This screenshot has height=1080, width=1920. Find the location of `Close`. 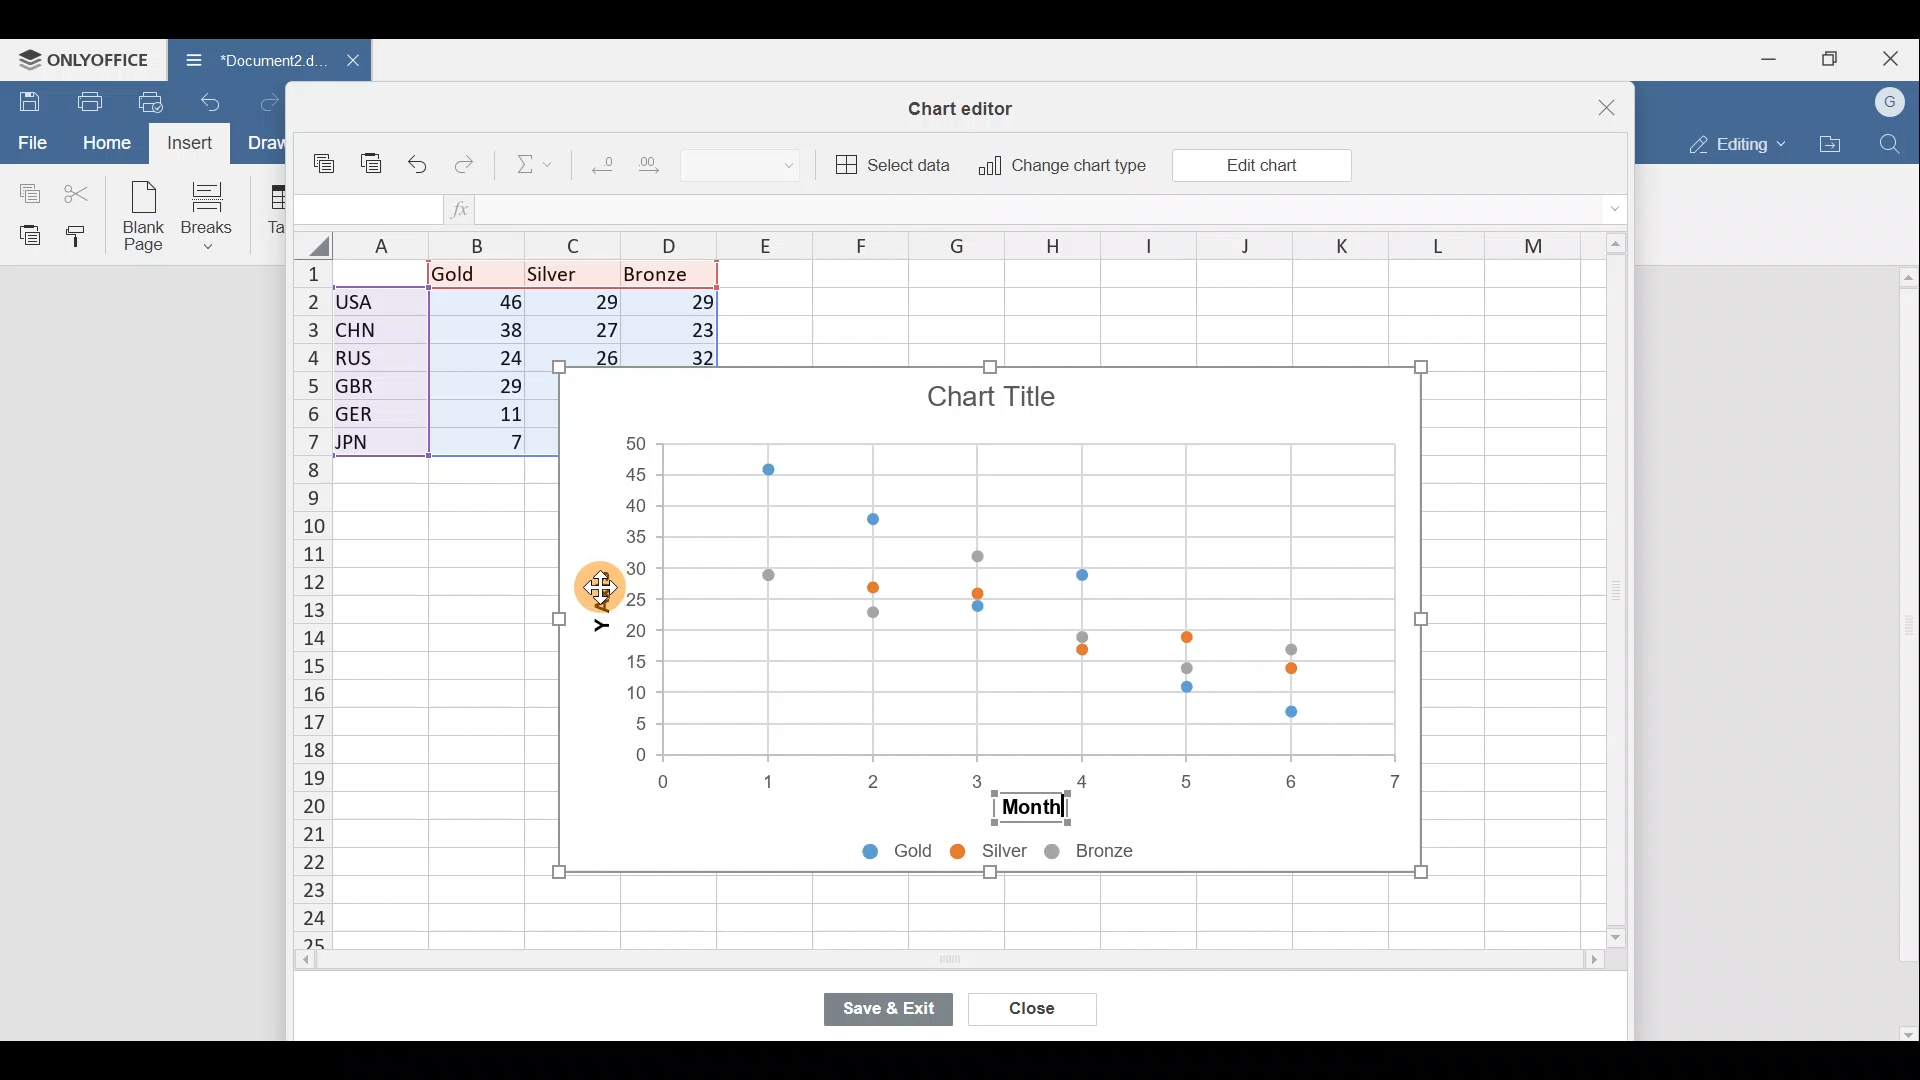

Close is located at coordinates (1894, 55).